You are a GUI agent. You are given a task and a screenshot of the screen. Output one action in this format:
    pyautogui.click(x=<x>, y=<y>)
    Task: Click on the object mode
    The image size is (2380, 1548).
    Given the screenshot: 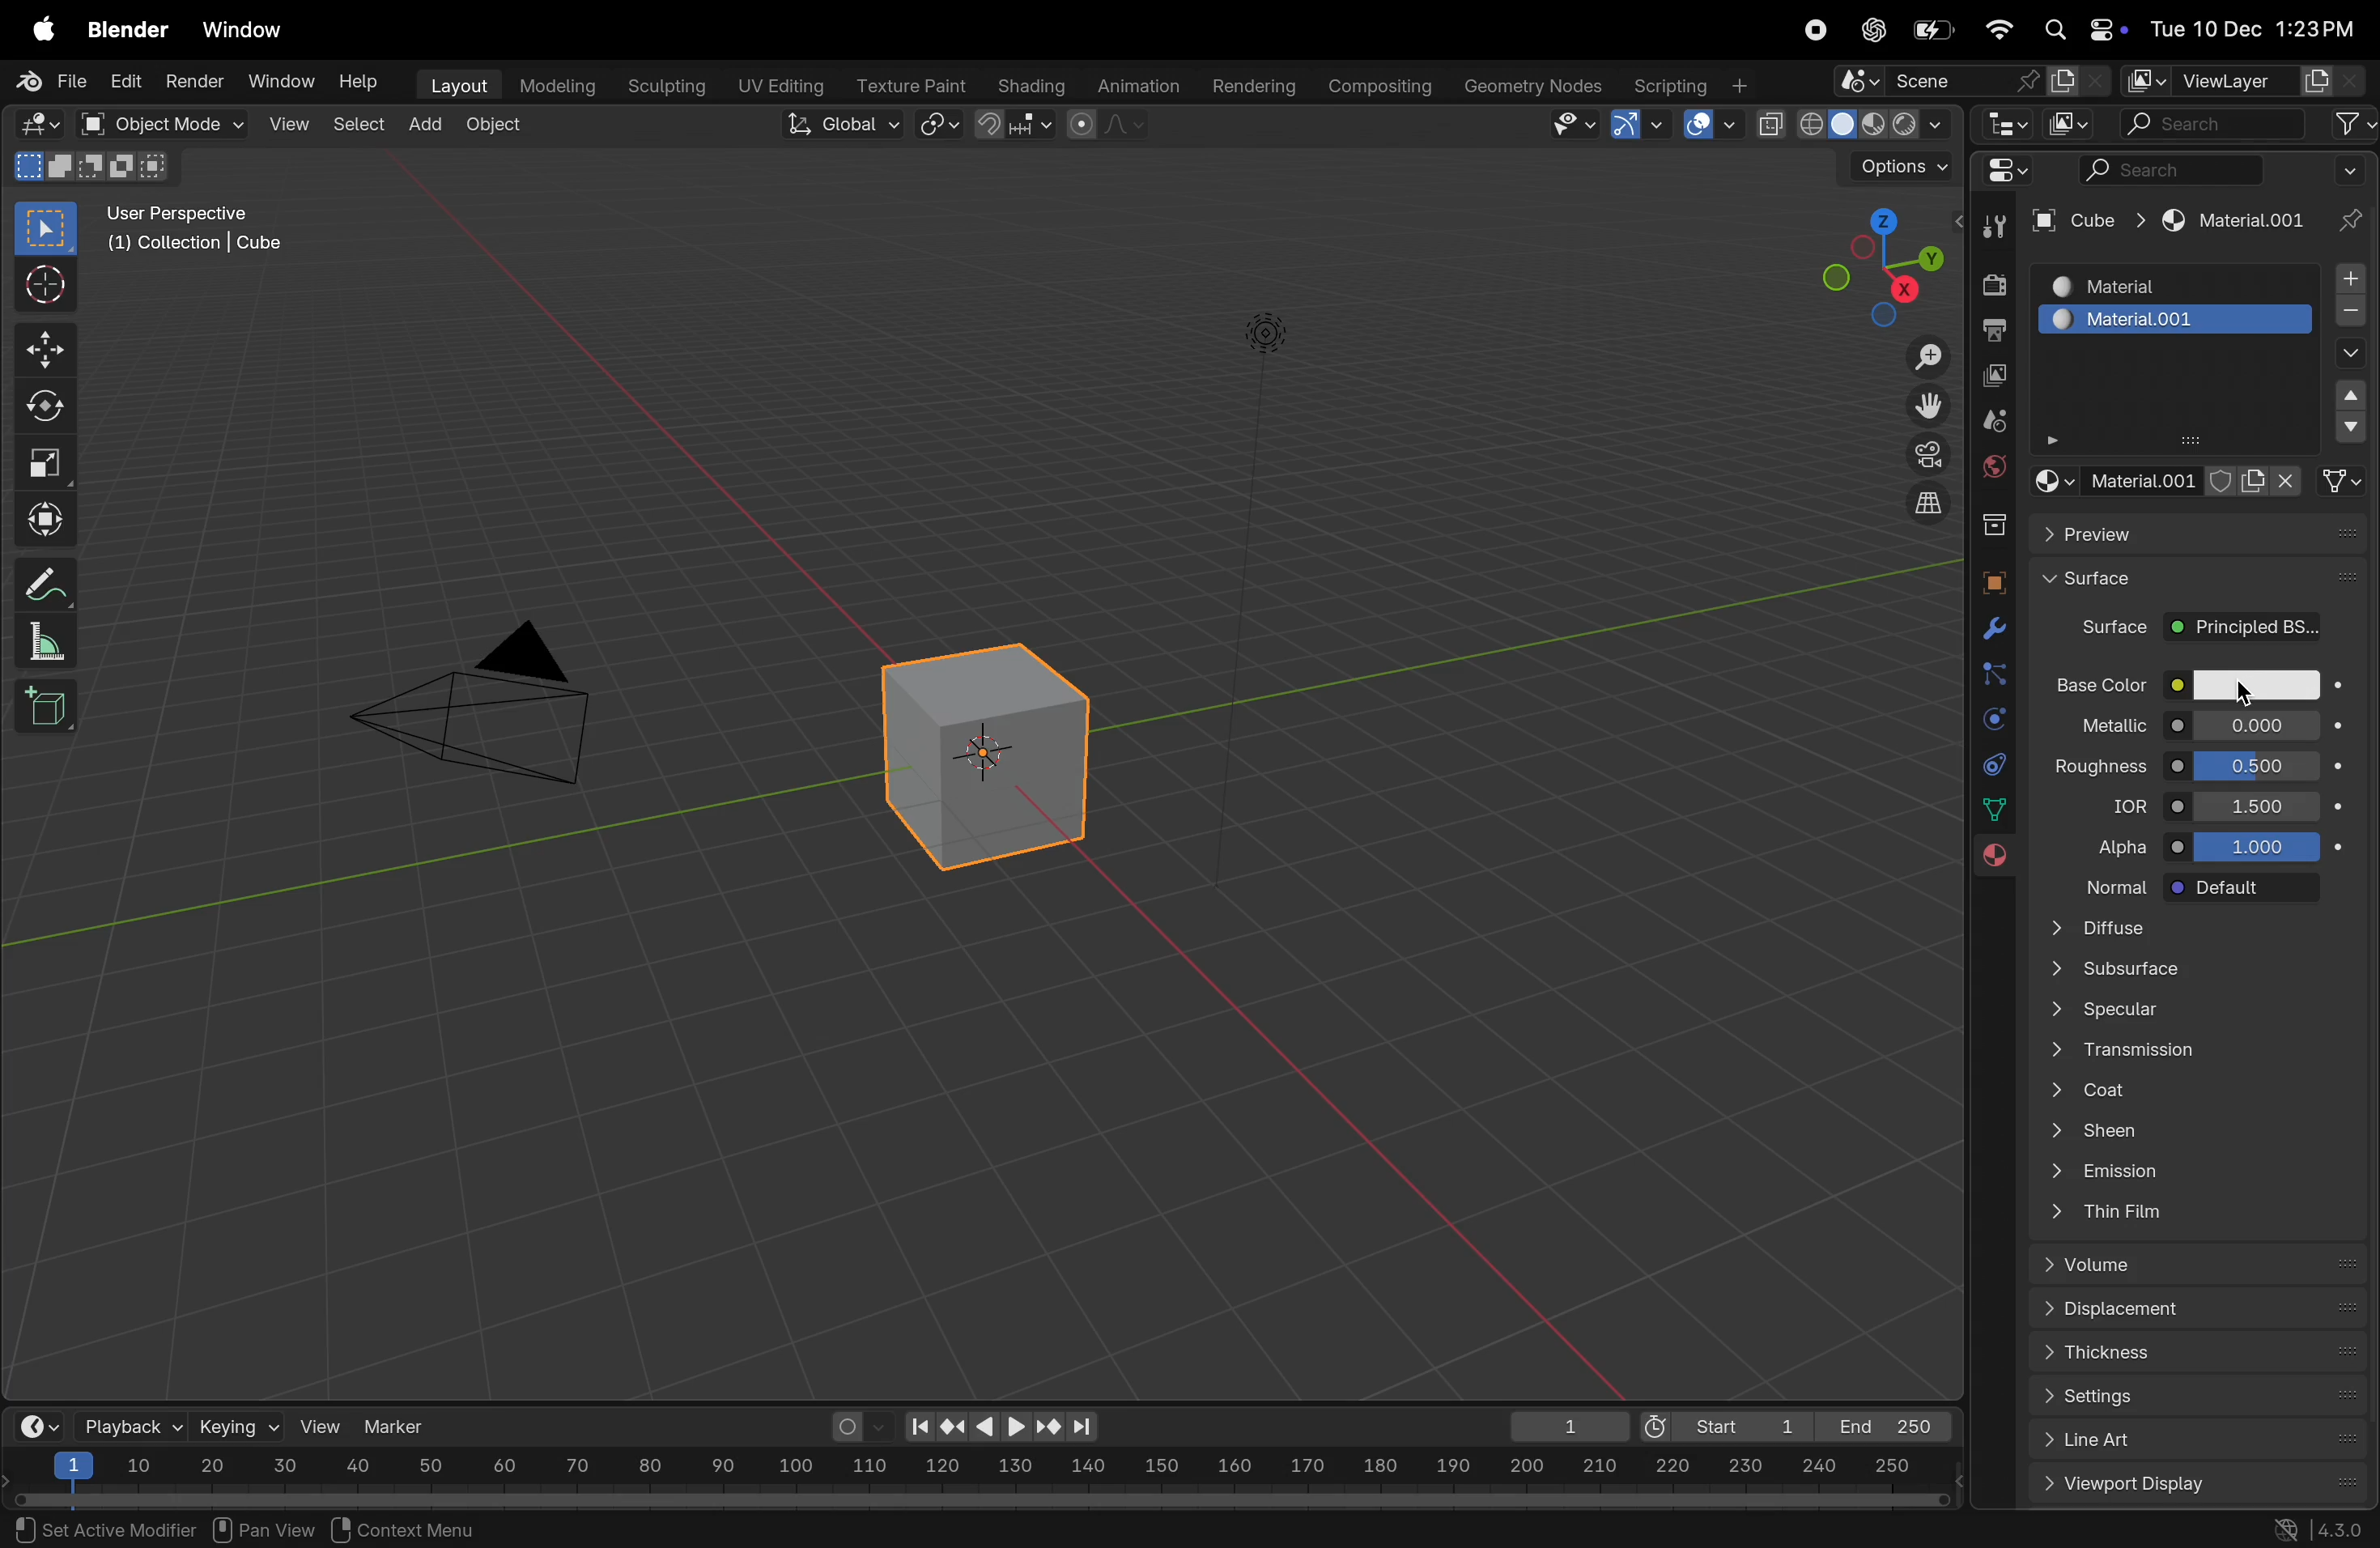 What is the action you would take?
    pyautogui.click(x=152, y=123)
    